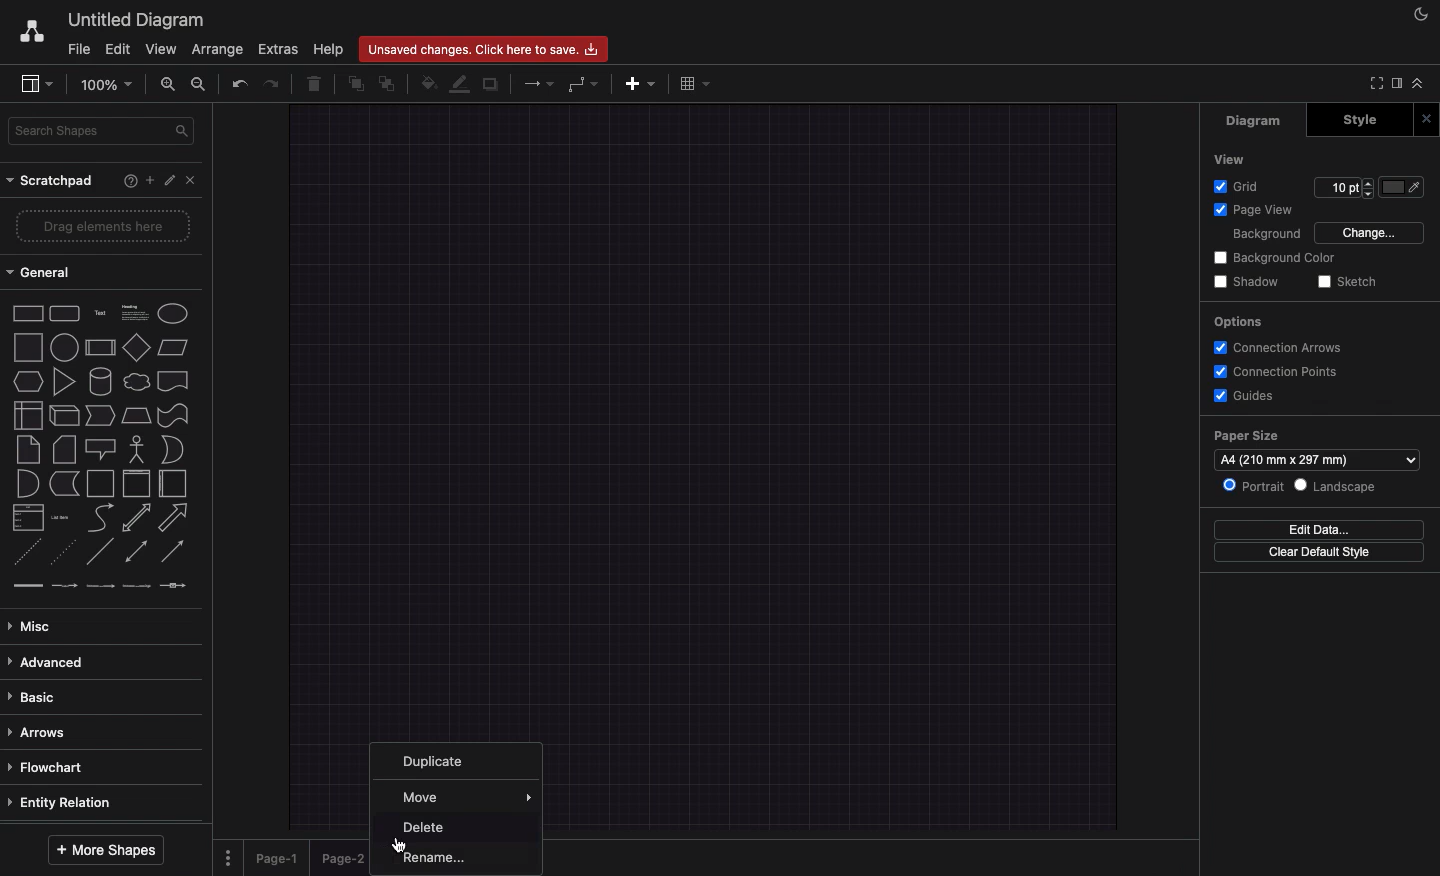 The width and height of the screenshot is (1440, 876). Describe the element at coordinates (112, 85) in the screenshot. I see `Zoom` at that location.